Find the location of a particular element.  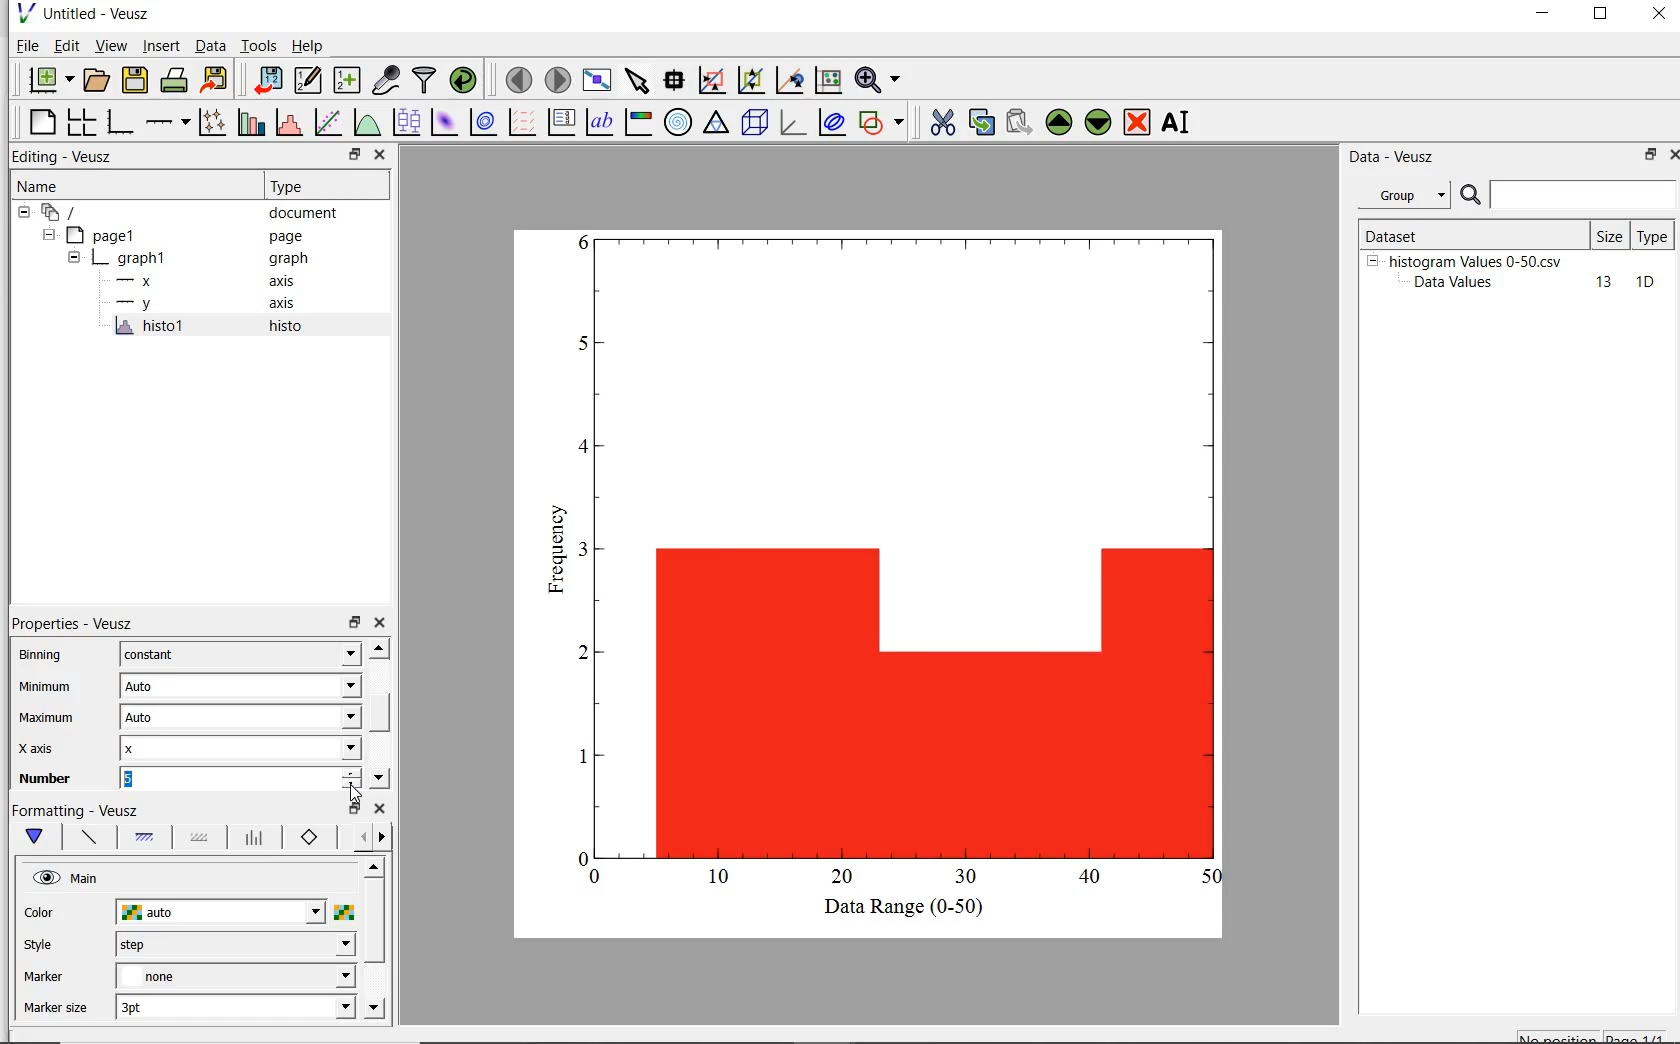

fill under is located at coordinates (145, 837).